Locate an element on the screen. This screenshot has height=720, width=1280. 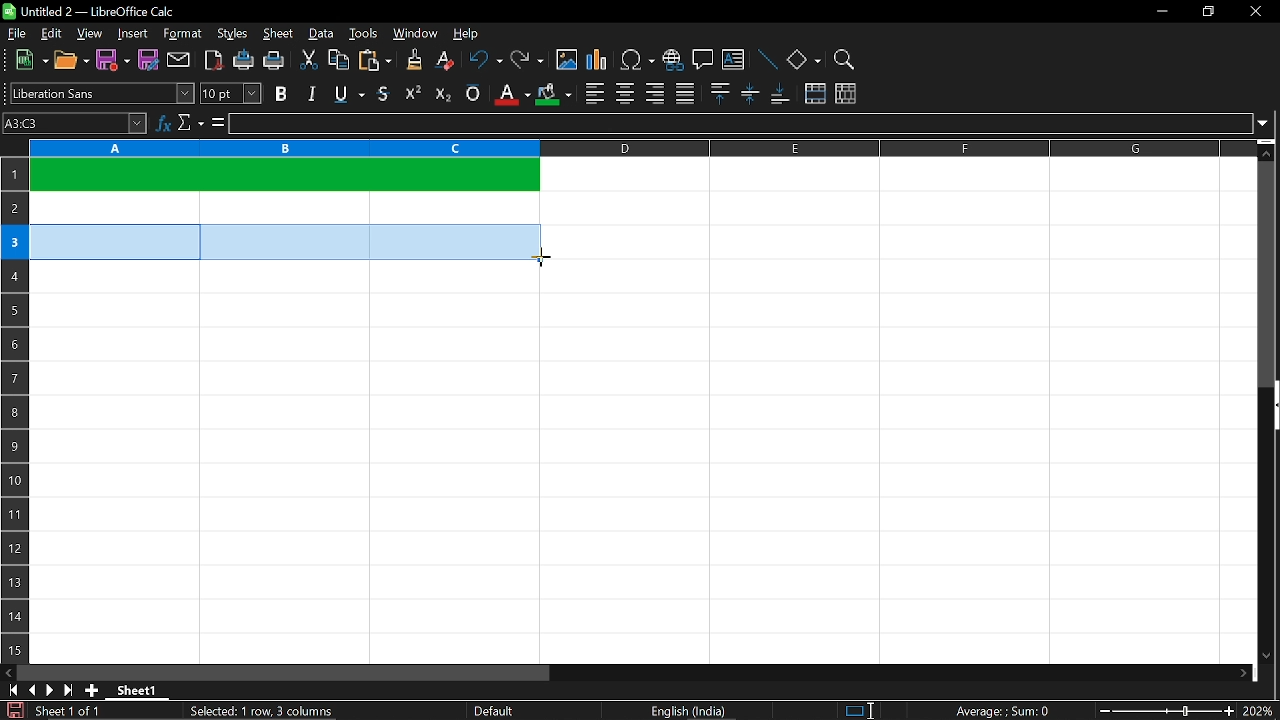
attach is located at coordinates (177, 59).